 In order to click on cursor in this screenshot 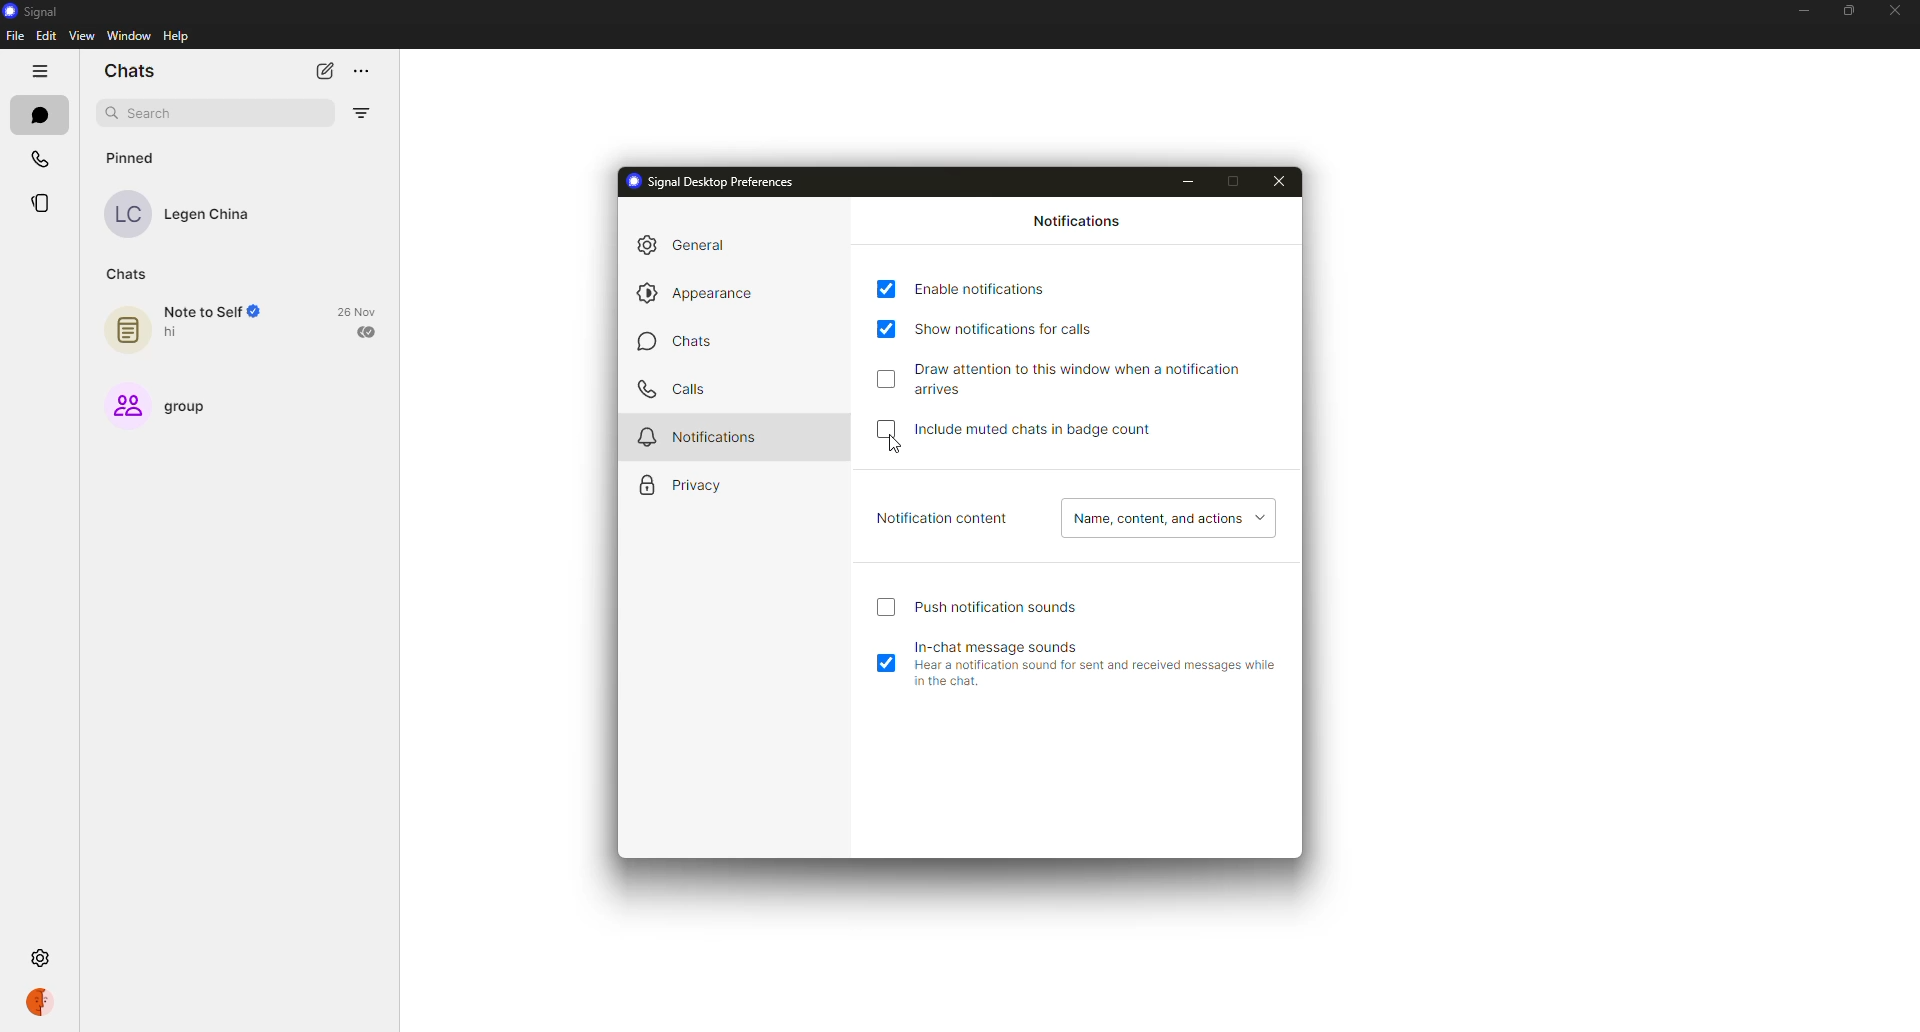, I will do `click(893, 449)`.